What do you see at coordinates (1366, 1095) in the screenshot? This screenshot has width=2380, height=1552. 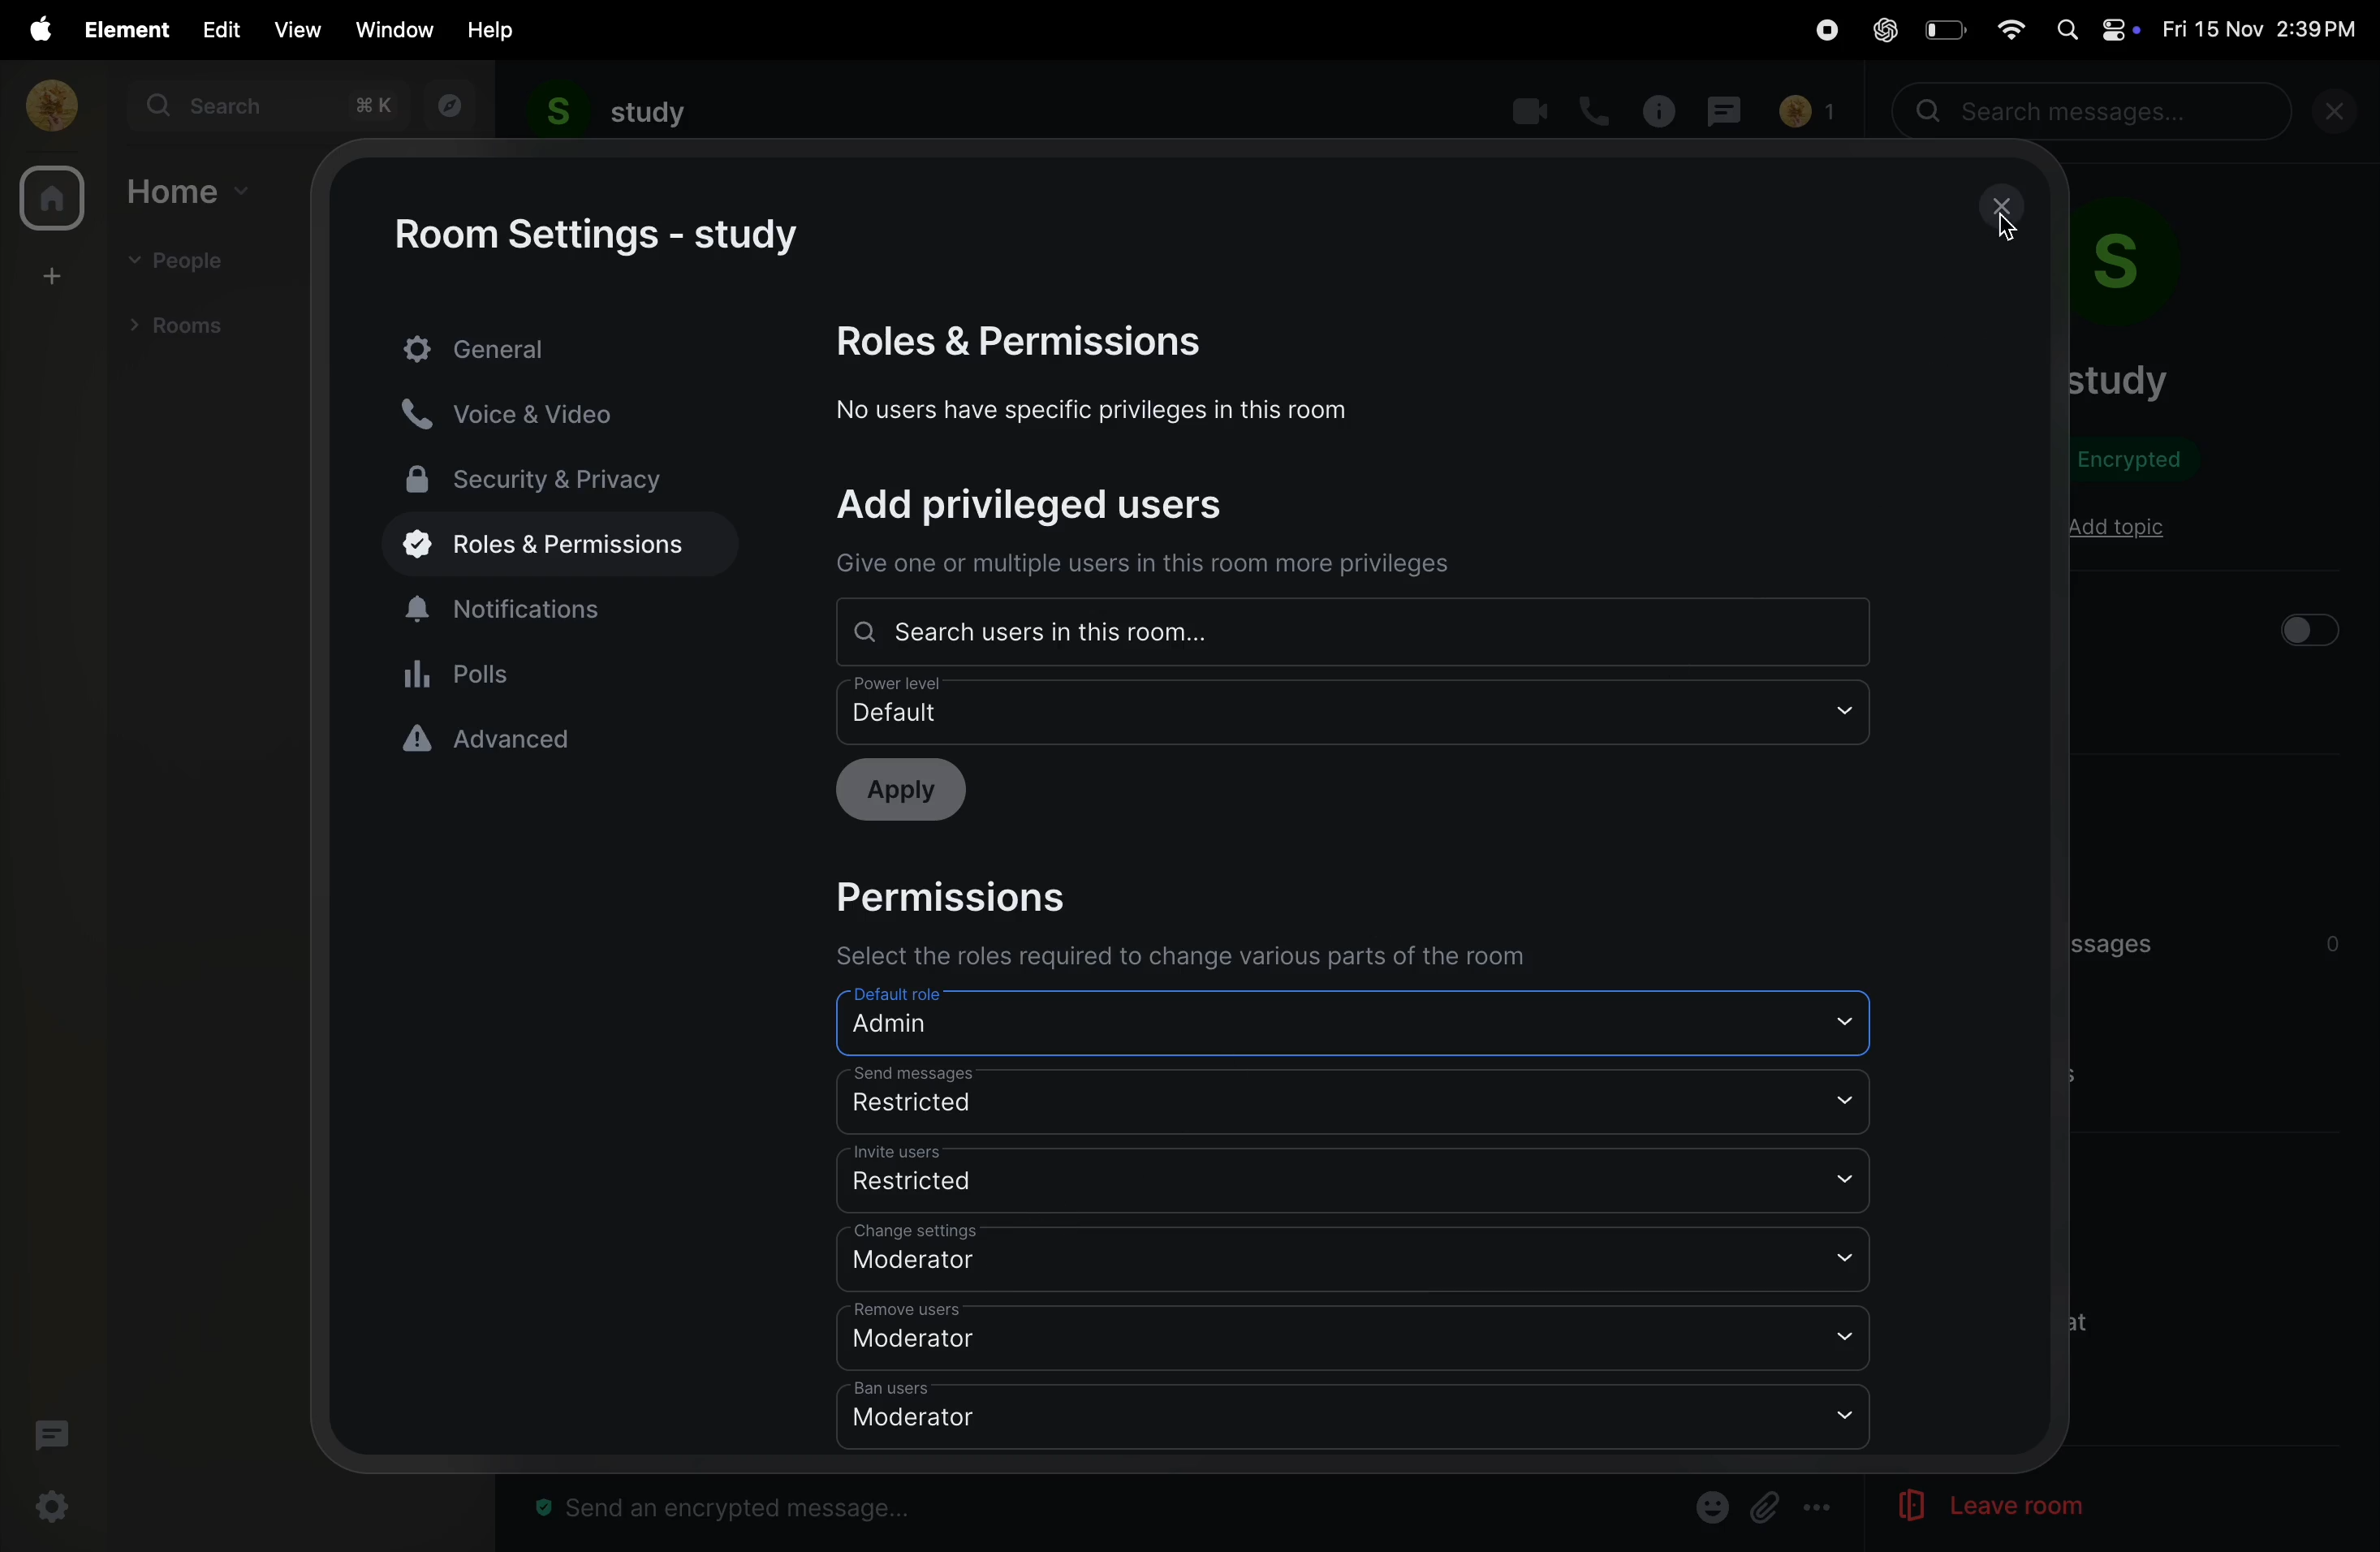 I see `send messages` at bounding box center [1366, 1095].